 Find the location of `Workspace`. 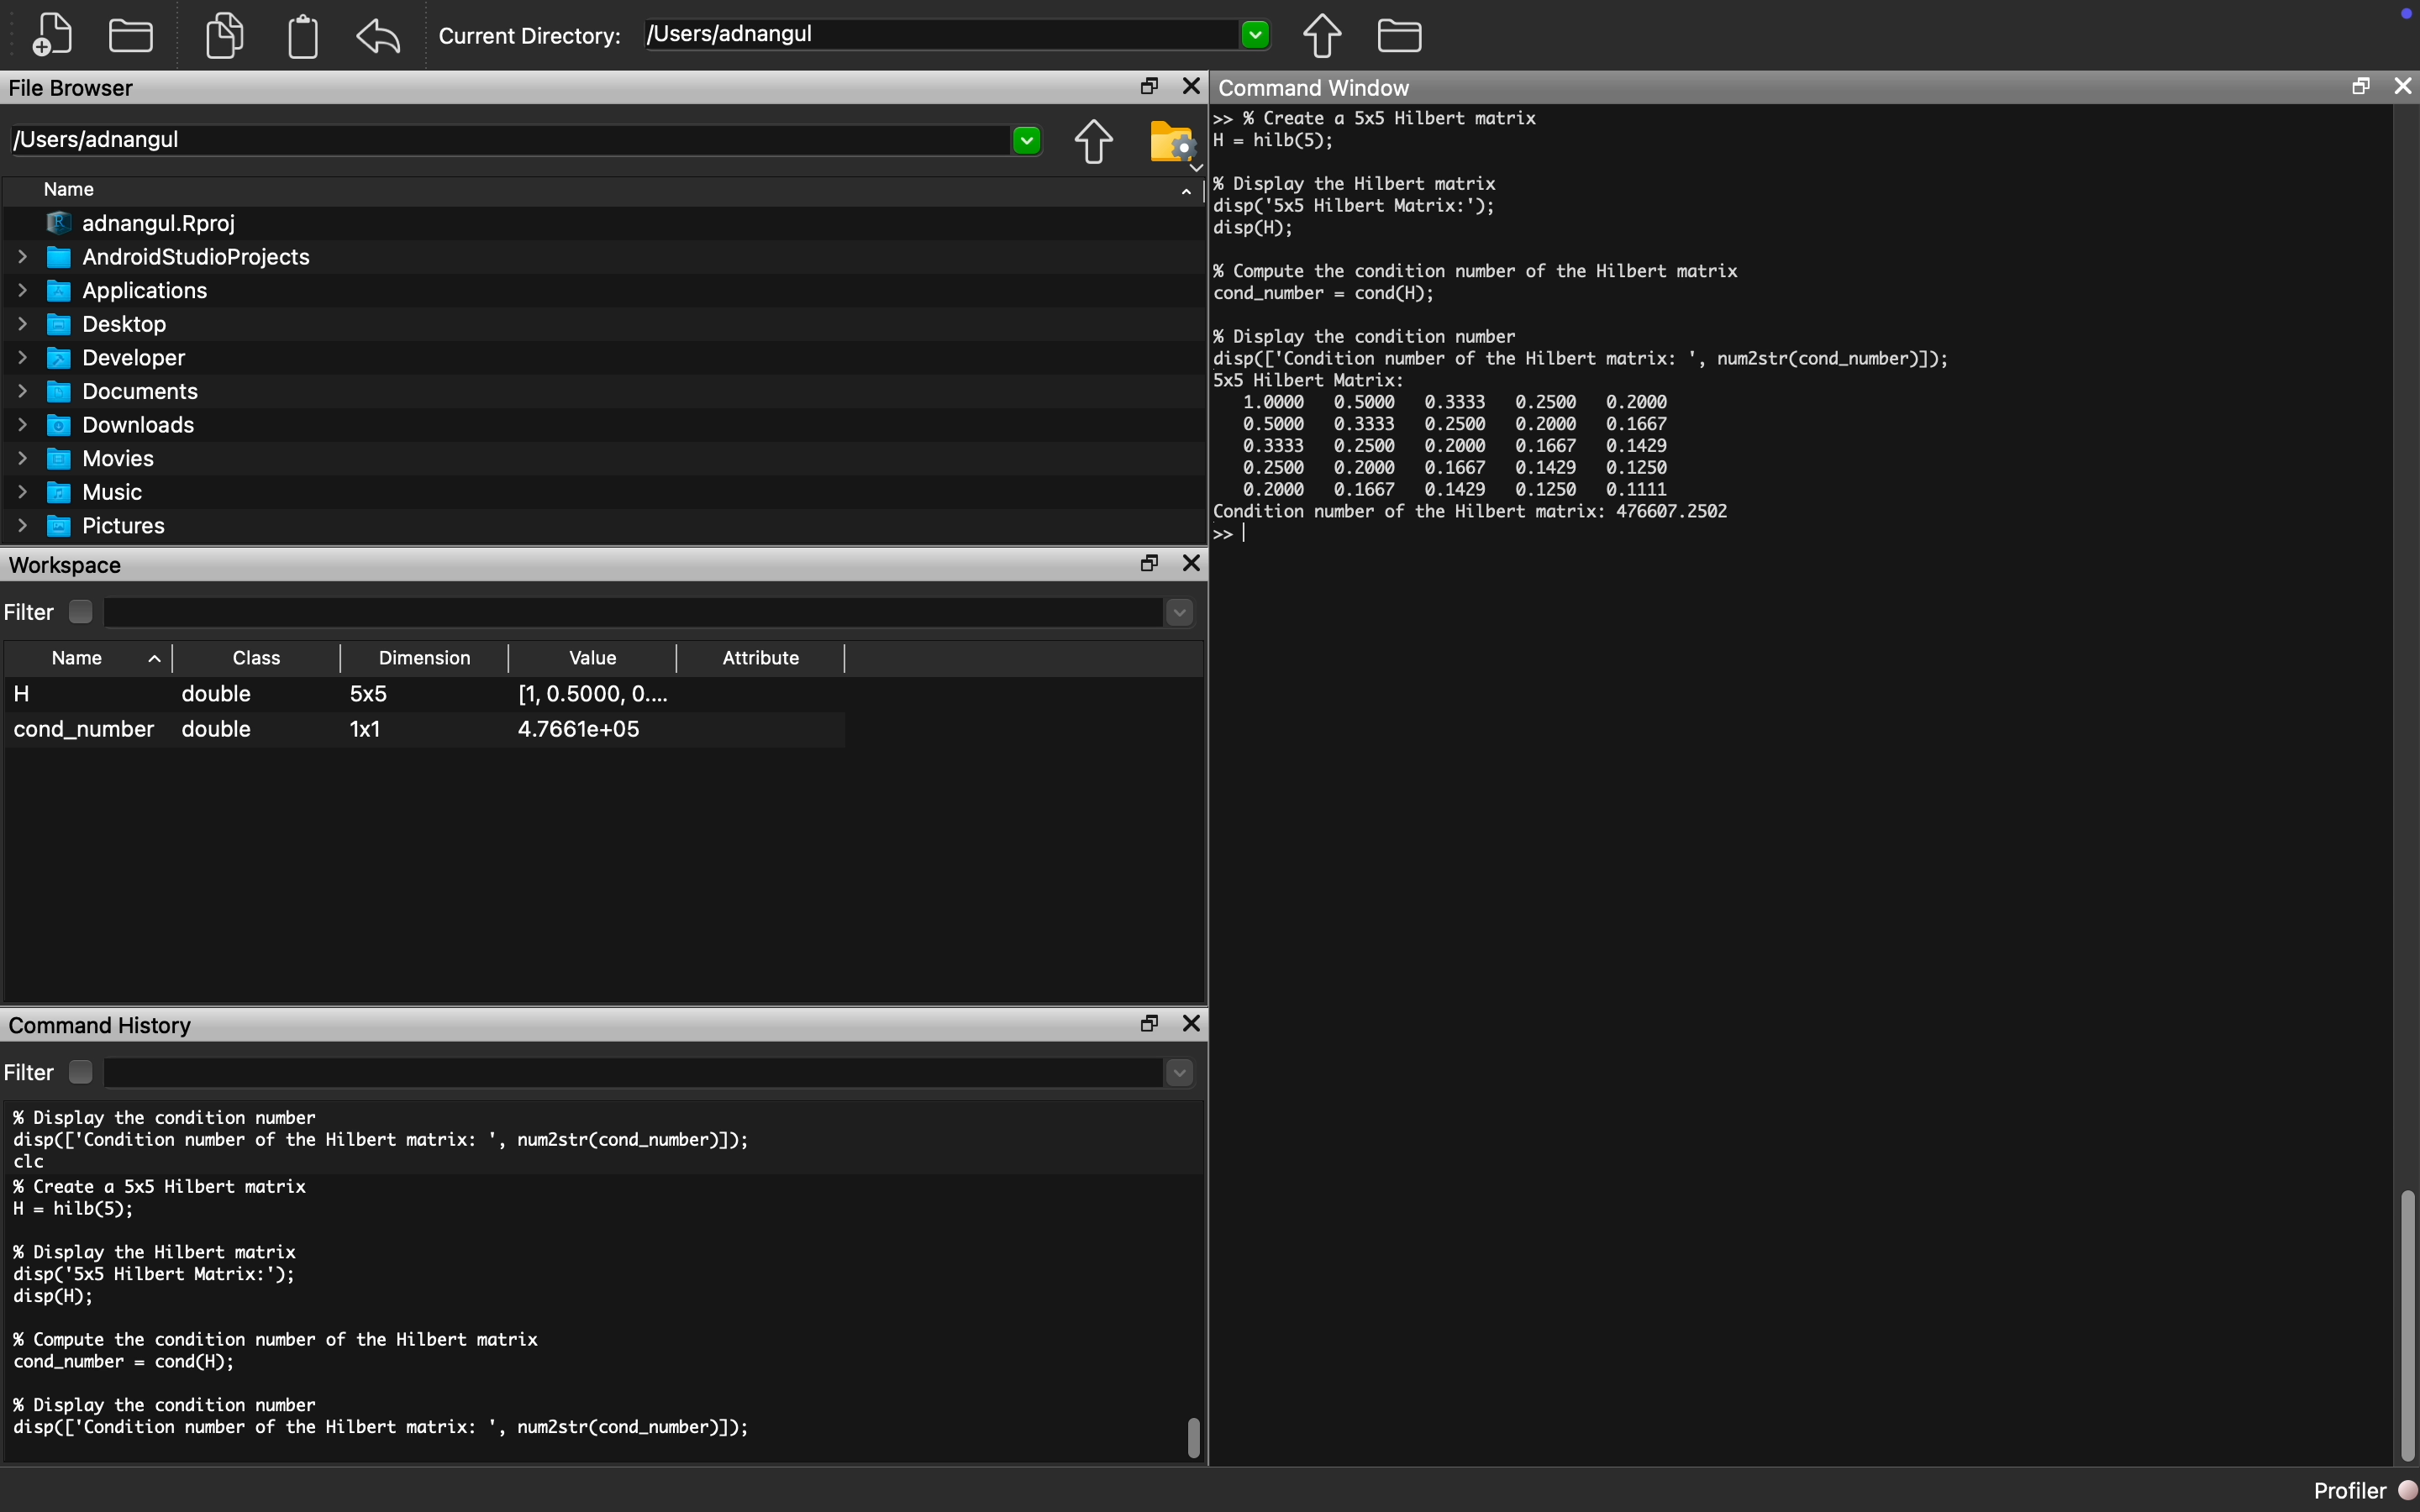

Workspace is located at coordinates (72, 564).